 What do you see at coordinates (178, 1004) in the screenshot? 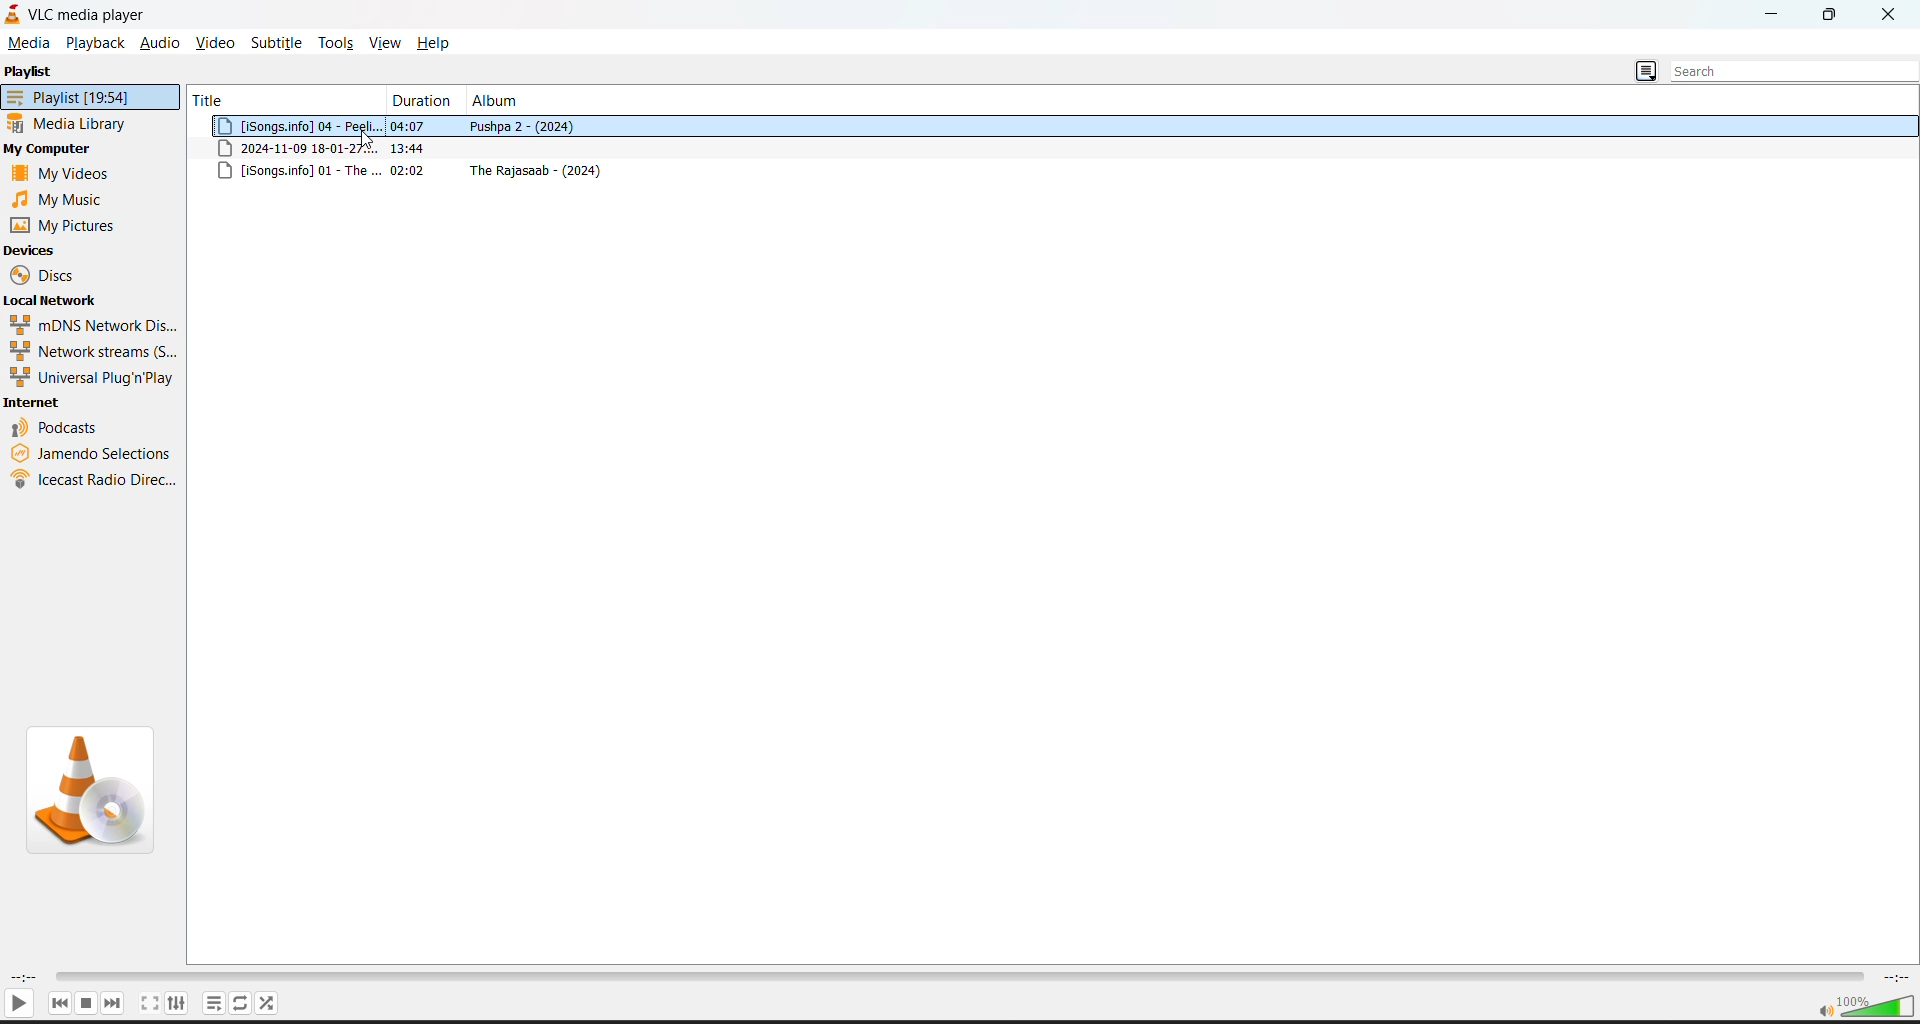
I see `settings` at bounding box center [178, 1004].